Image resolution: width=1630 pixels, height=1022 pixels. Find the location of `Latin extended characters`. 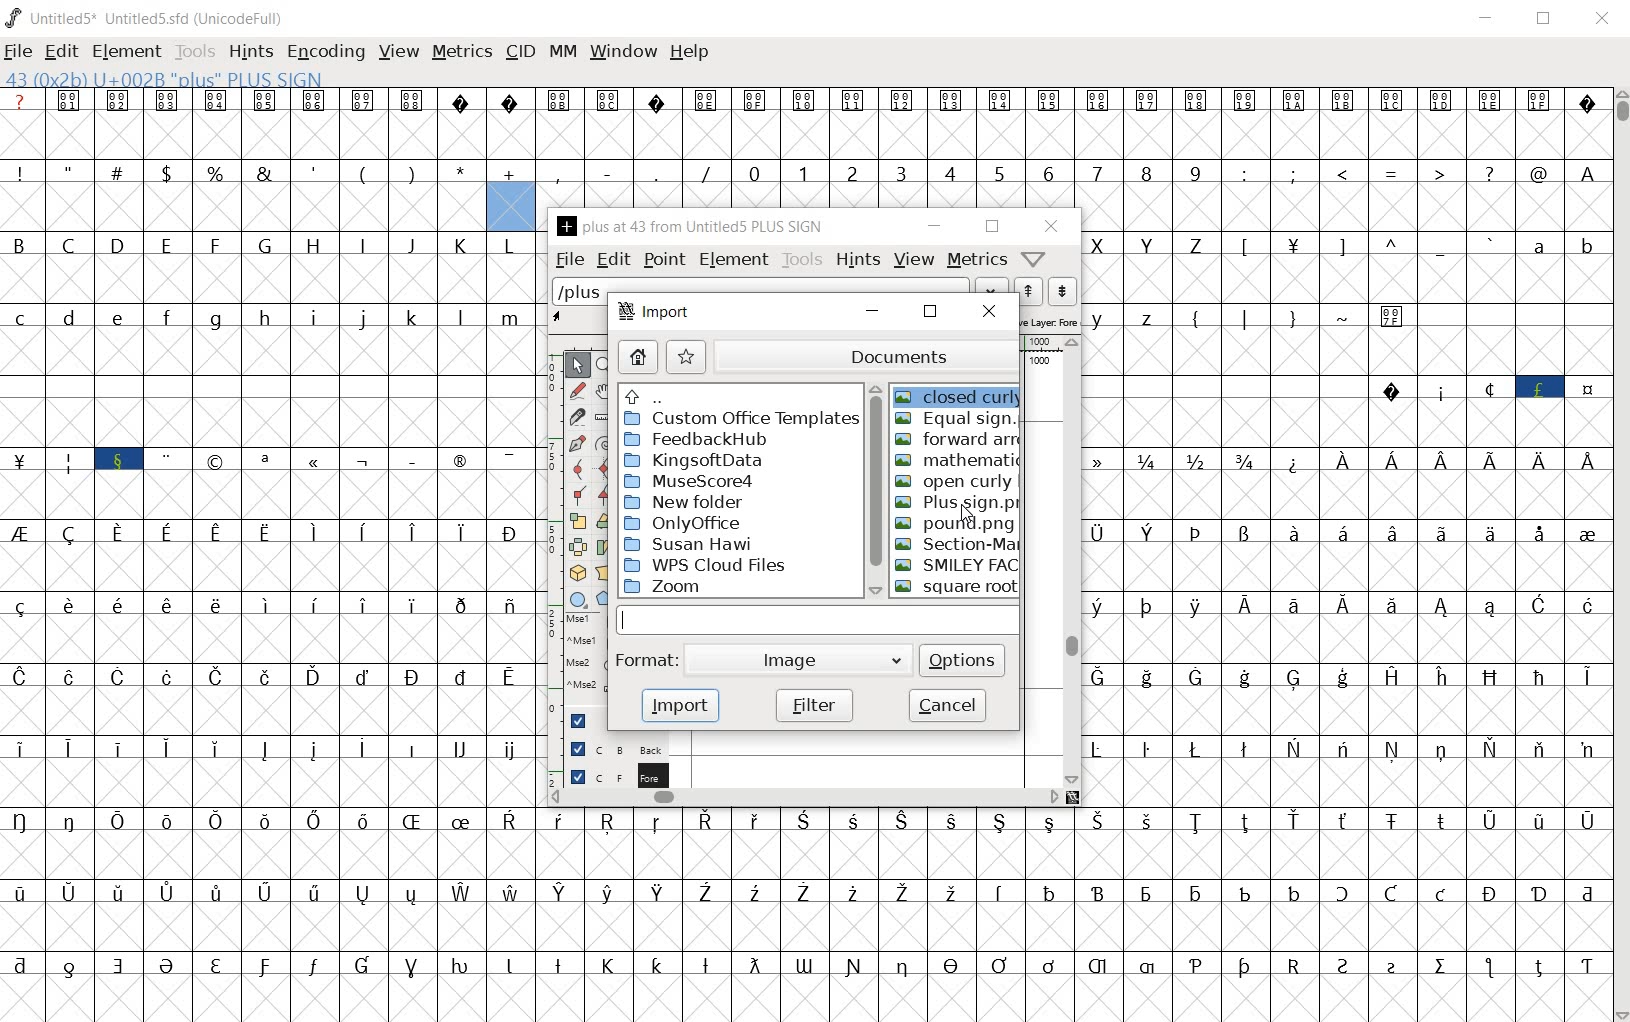

Latin extended characters is located at coordinates (1415, 629).